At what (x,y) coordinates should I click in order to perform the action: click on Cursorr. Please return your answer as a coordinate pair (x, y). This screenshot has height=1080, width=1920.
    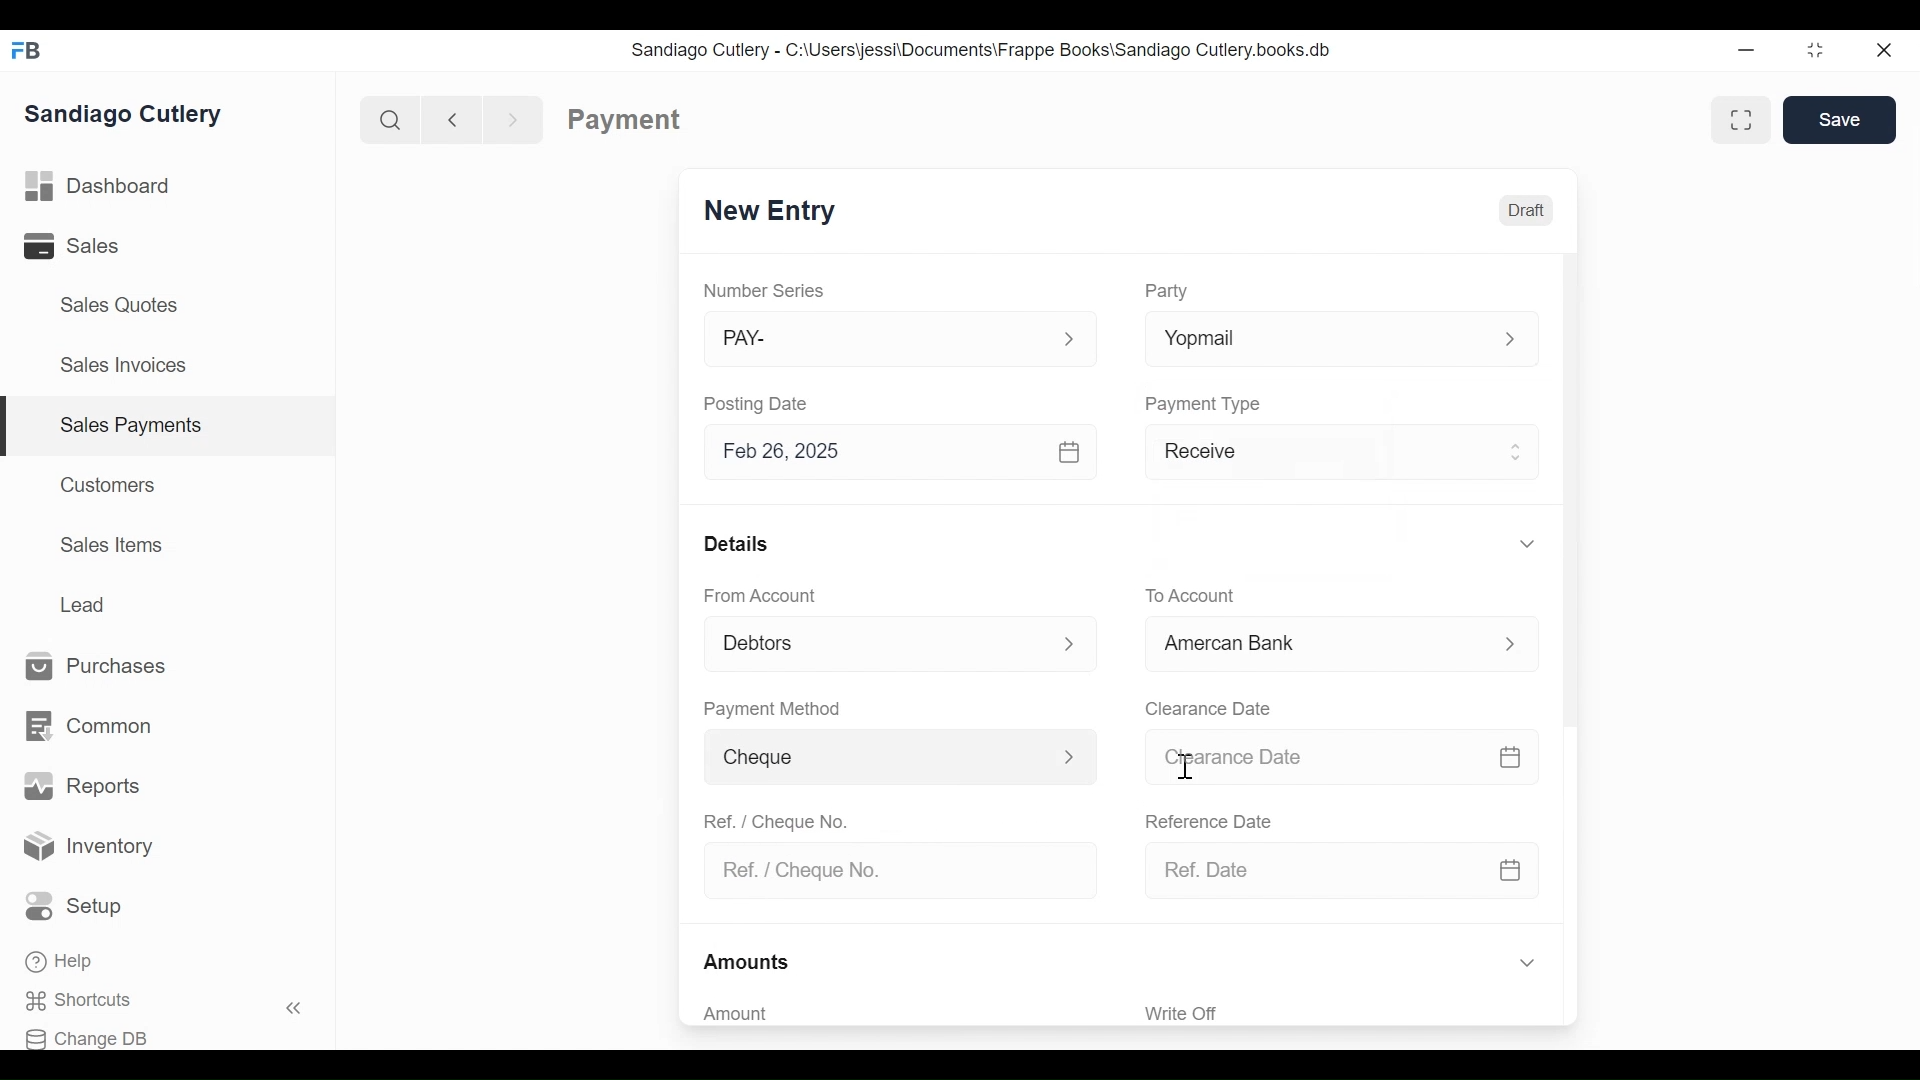
    Looking at the image, I should click on (1184, 768).